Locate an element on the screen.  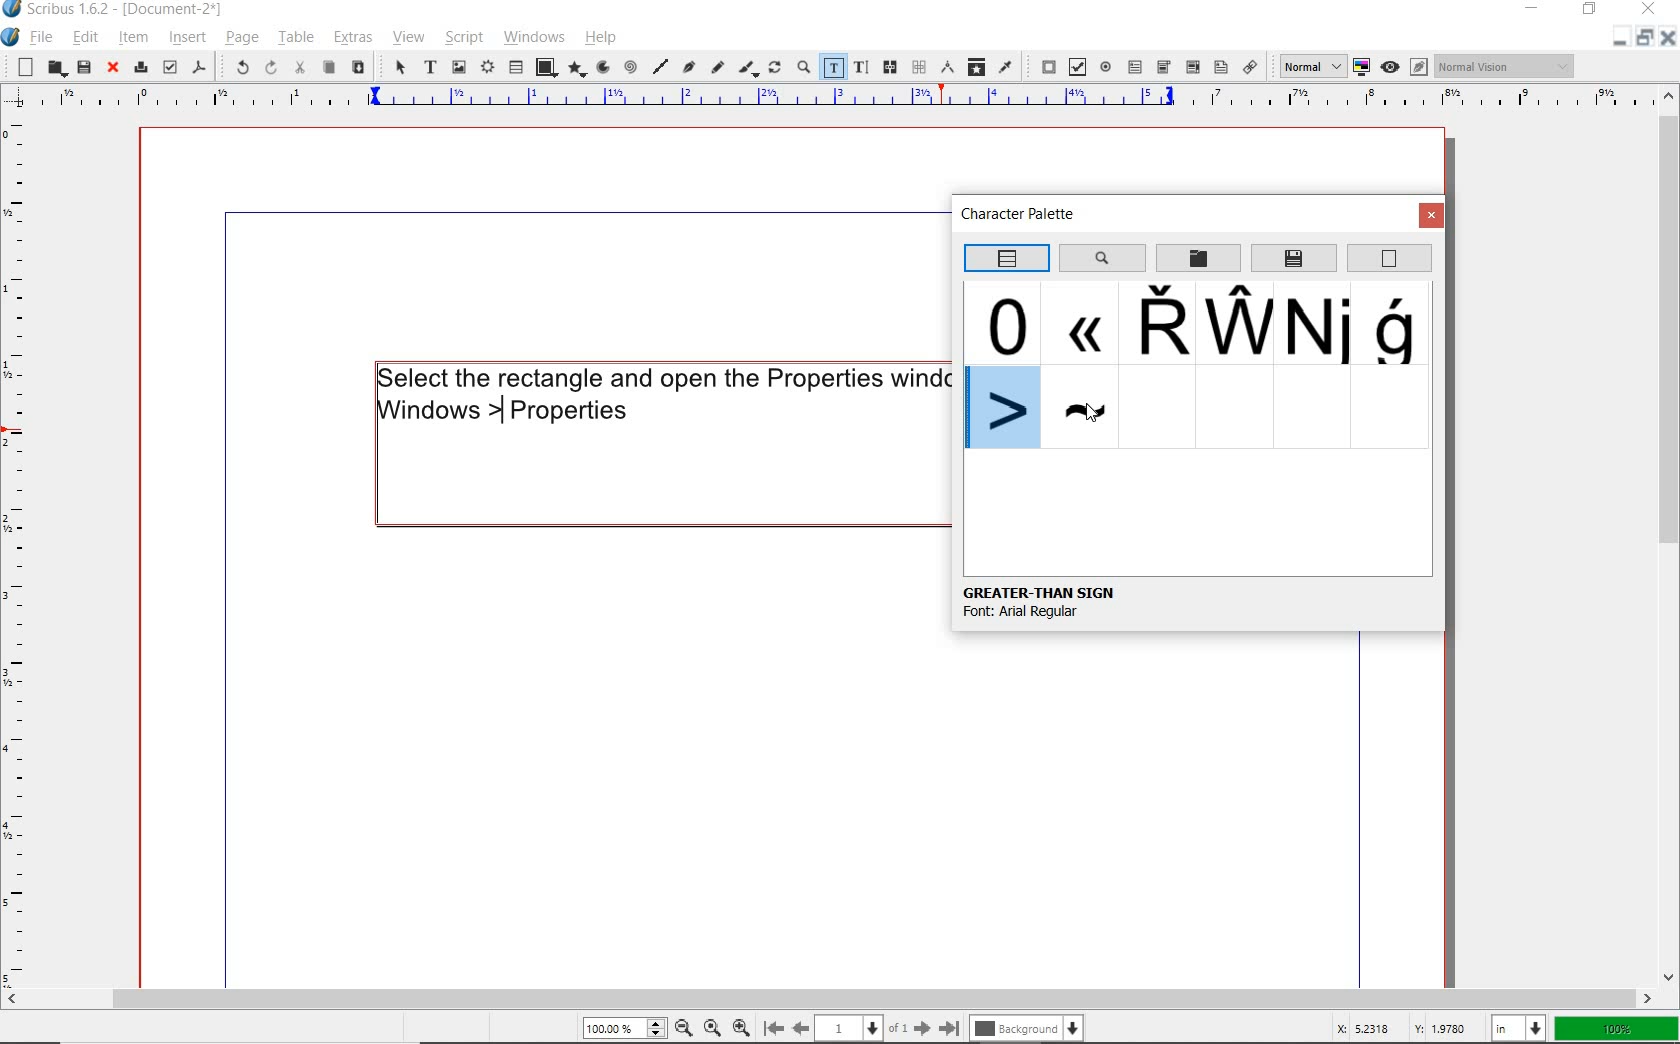
zoom in or zoom out is located at coordinates (801, 68).